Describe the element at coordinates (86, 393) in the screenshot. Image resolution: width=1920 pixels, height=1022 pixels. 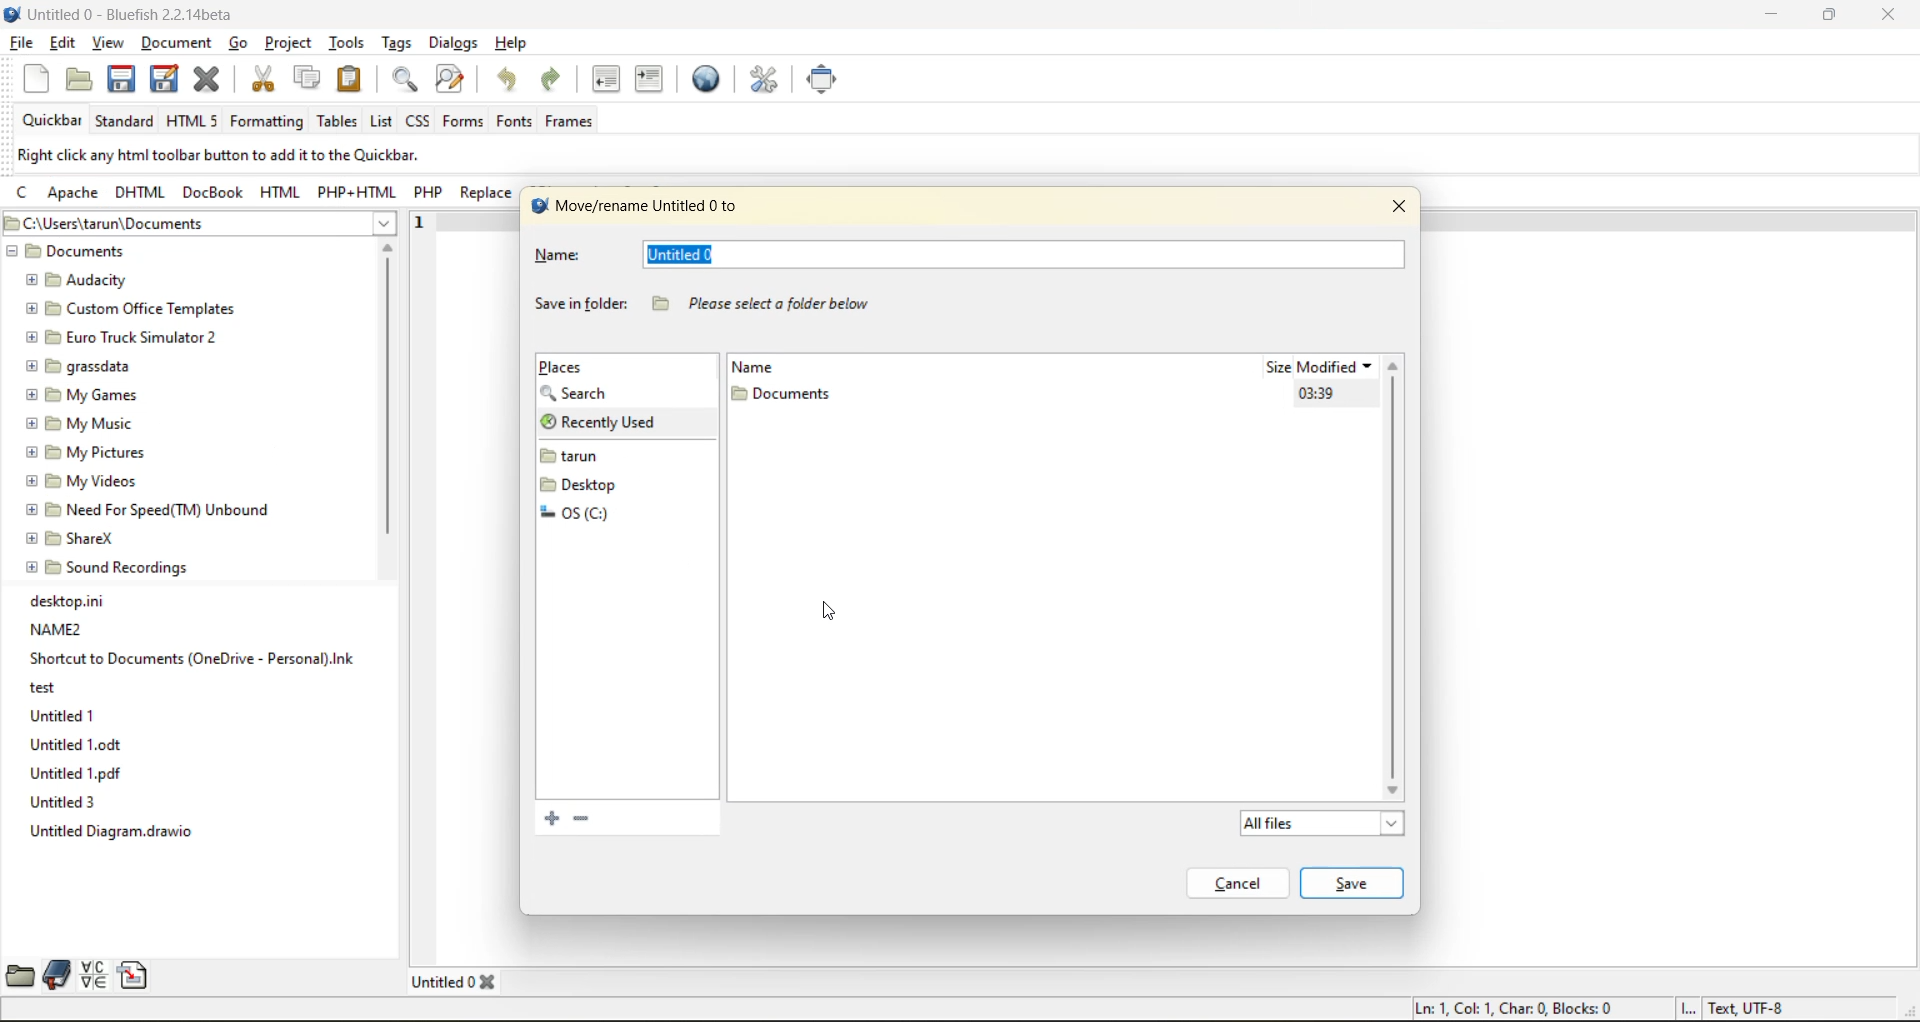
I see `My Games` at that location.